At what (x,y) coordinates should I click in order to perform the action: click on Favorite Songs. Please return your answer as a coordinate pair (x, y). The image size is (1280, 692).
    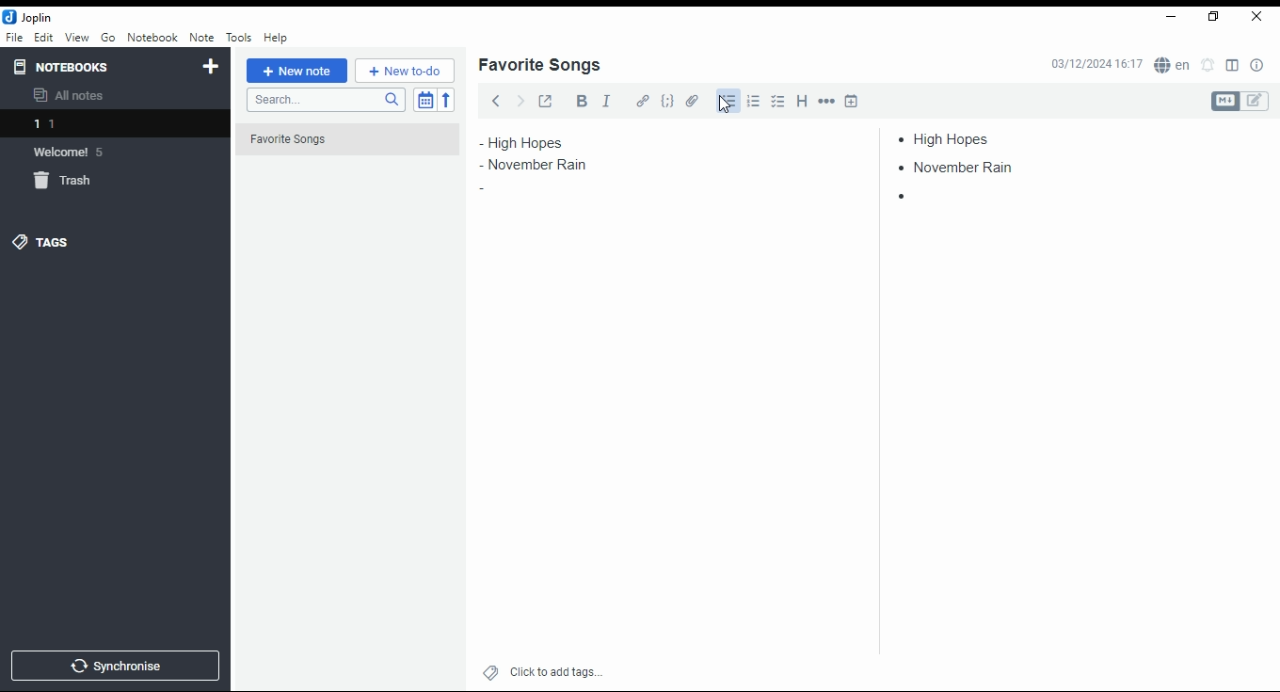
    Looking at the image, I should click on (337, 140).